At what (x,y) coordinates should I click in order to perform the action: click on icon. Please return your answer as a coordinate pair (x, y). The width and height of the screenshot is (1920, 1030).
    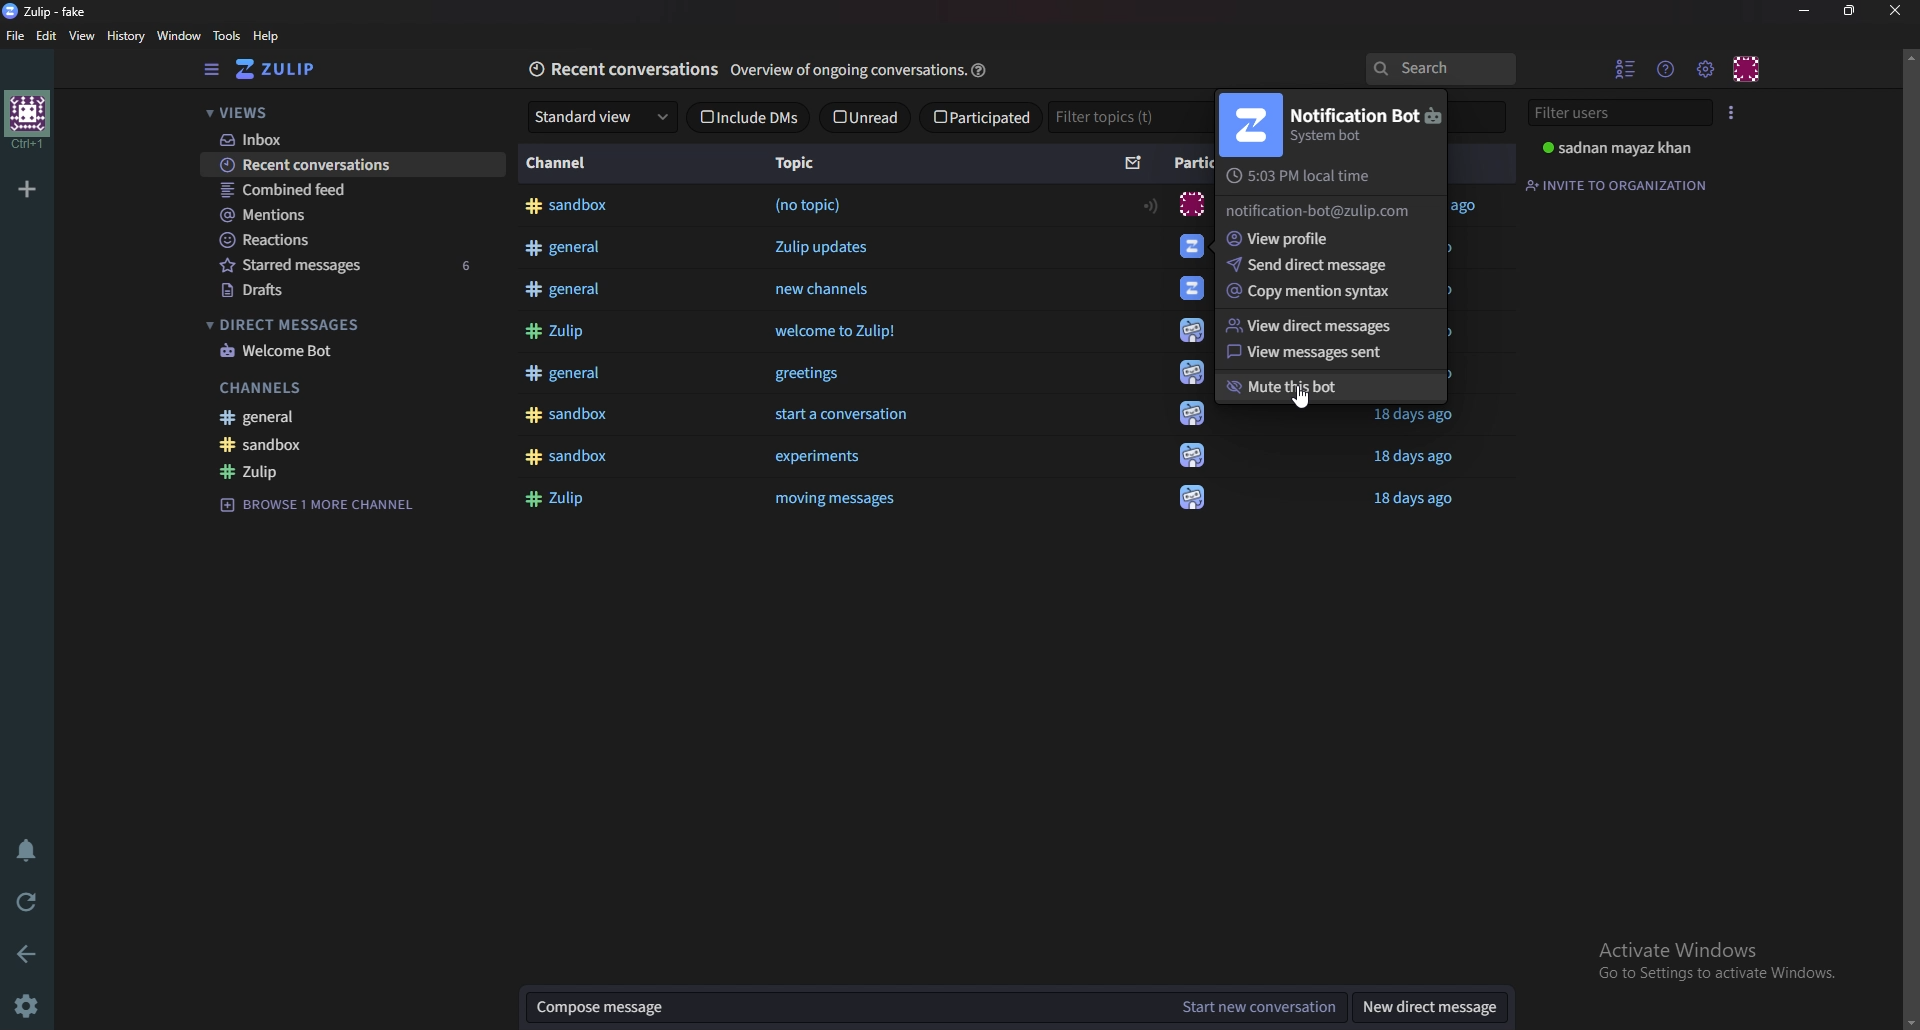
    Looking at the image, I should click on (1190, 202).